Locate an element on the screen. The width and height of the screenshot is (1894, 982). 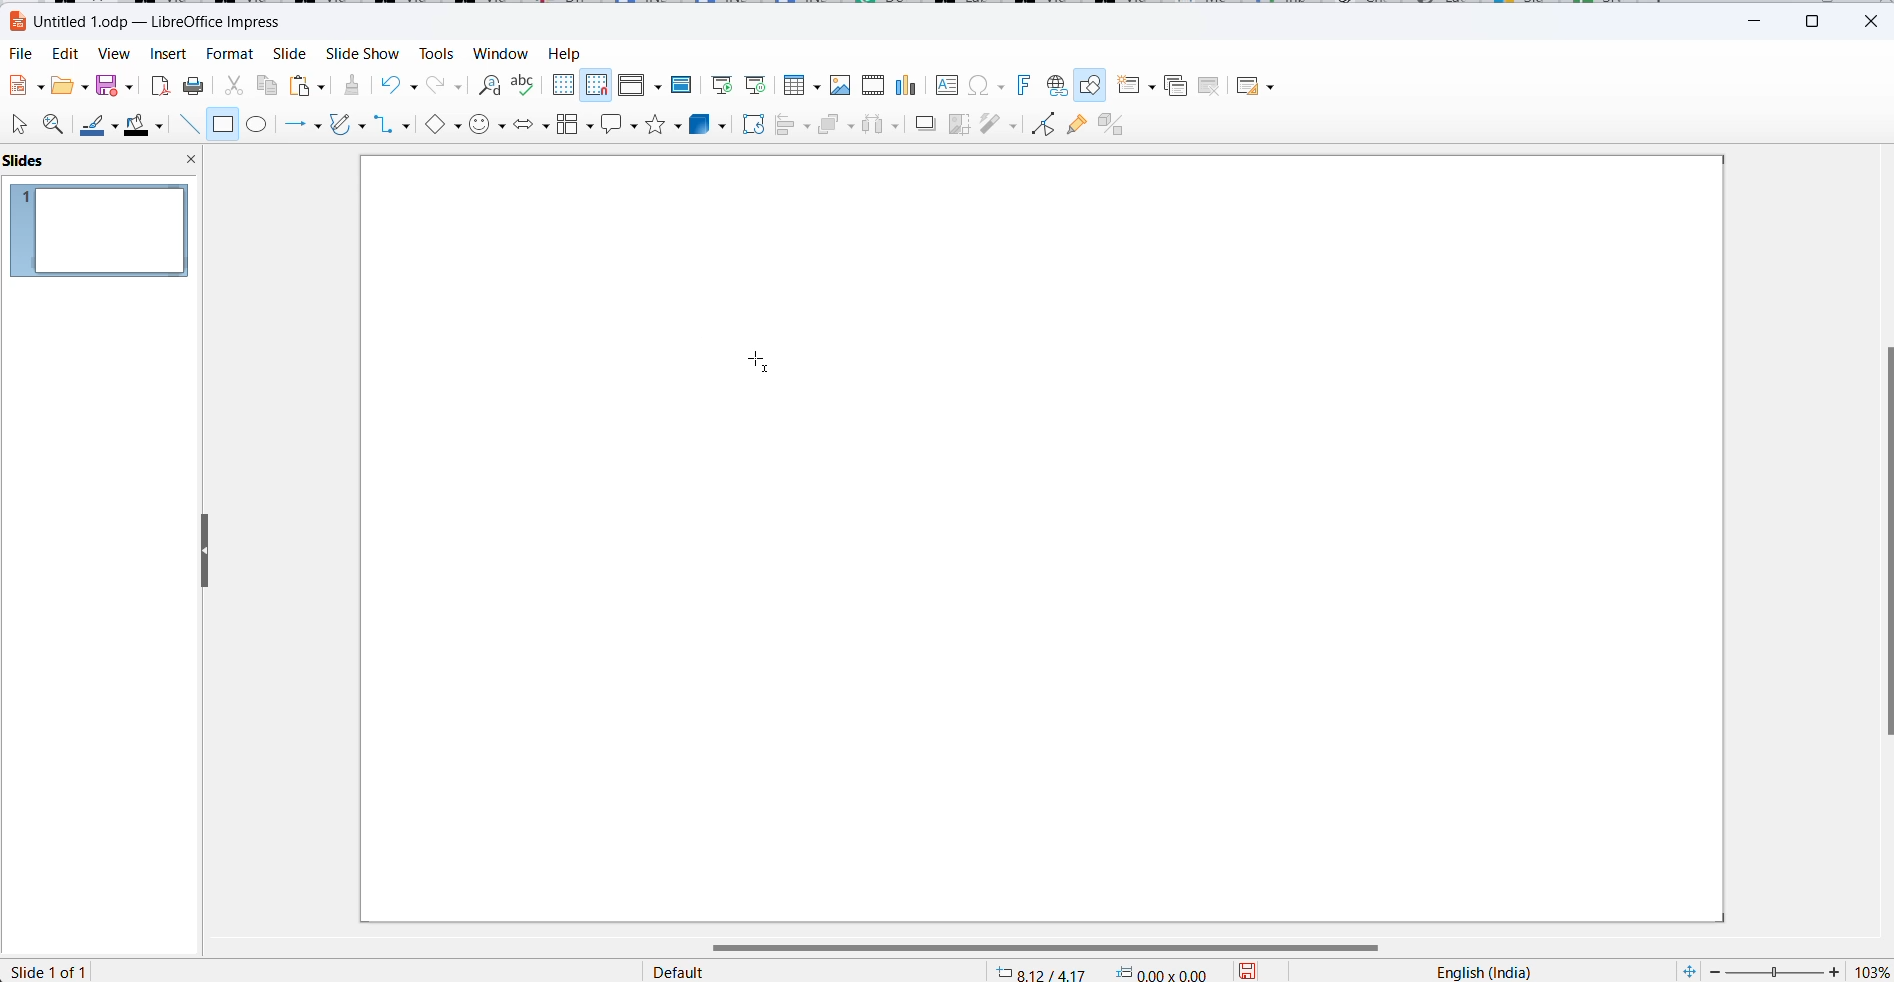
fill color options is located at coordinates (157, 126).